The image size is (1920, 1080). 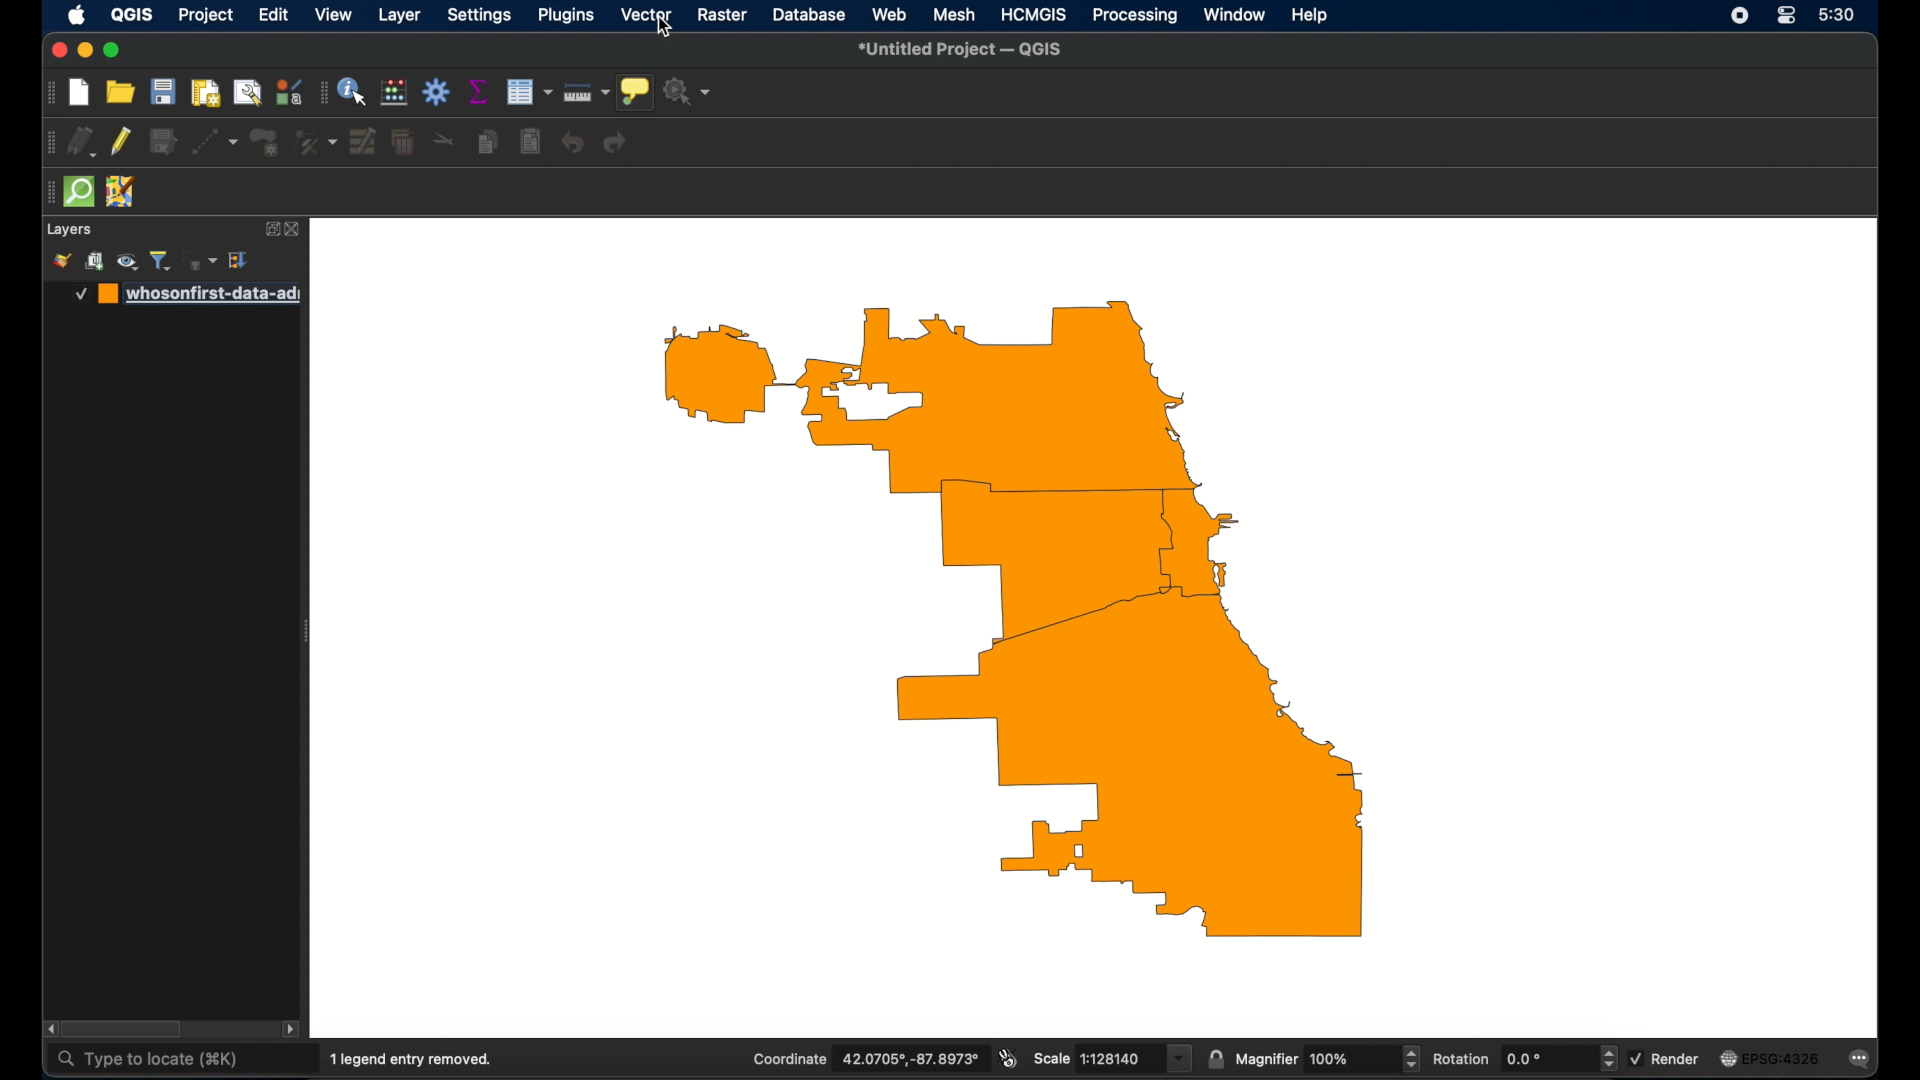 I want to click on polygon feature, so click(x=264, y=141).